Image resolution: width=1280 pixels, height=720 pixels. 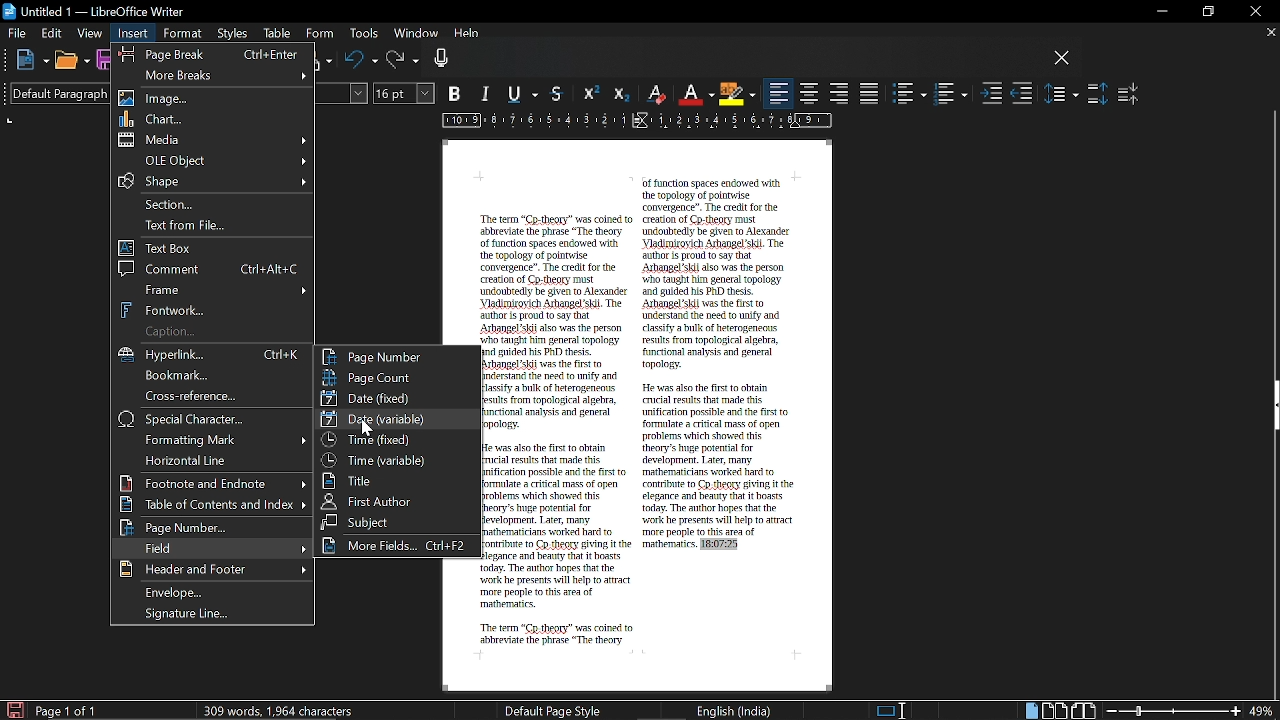 What do you see at coordinates (1206, 12) in the screenshot?
I see `Restore down` at bounding box center [1206, 12].